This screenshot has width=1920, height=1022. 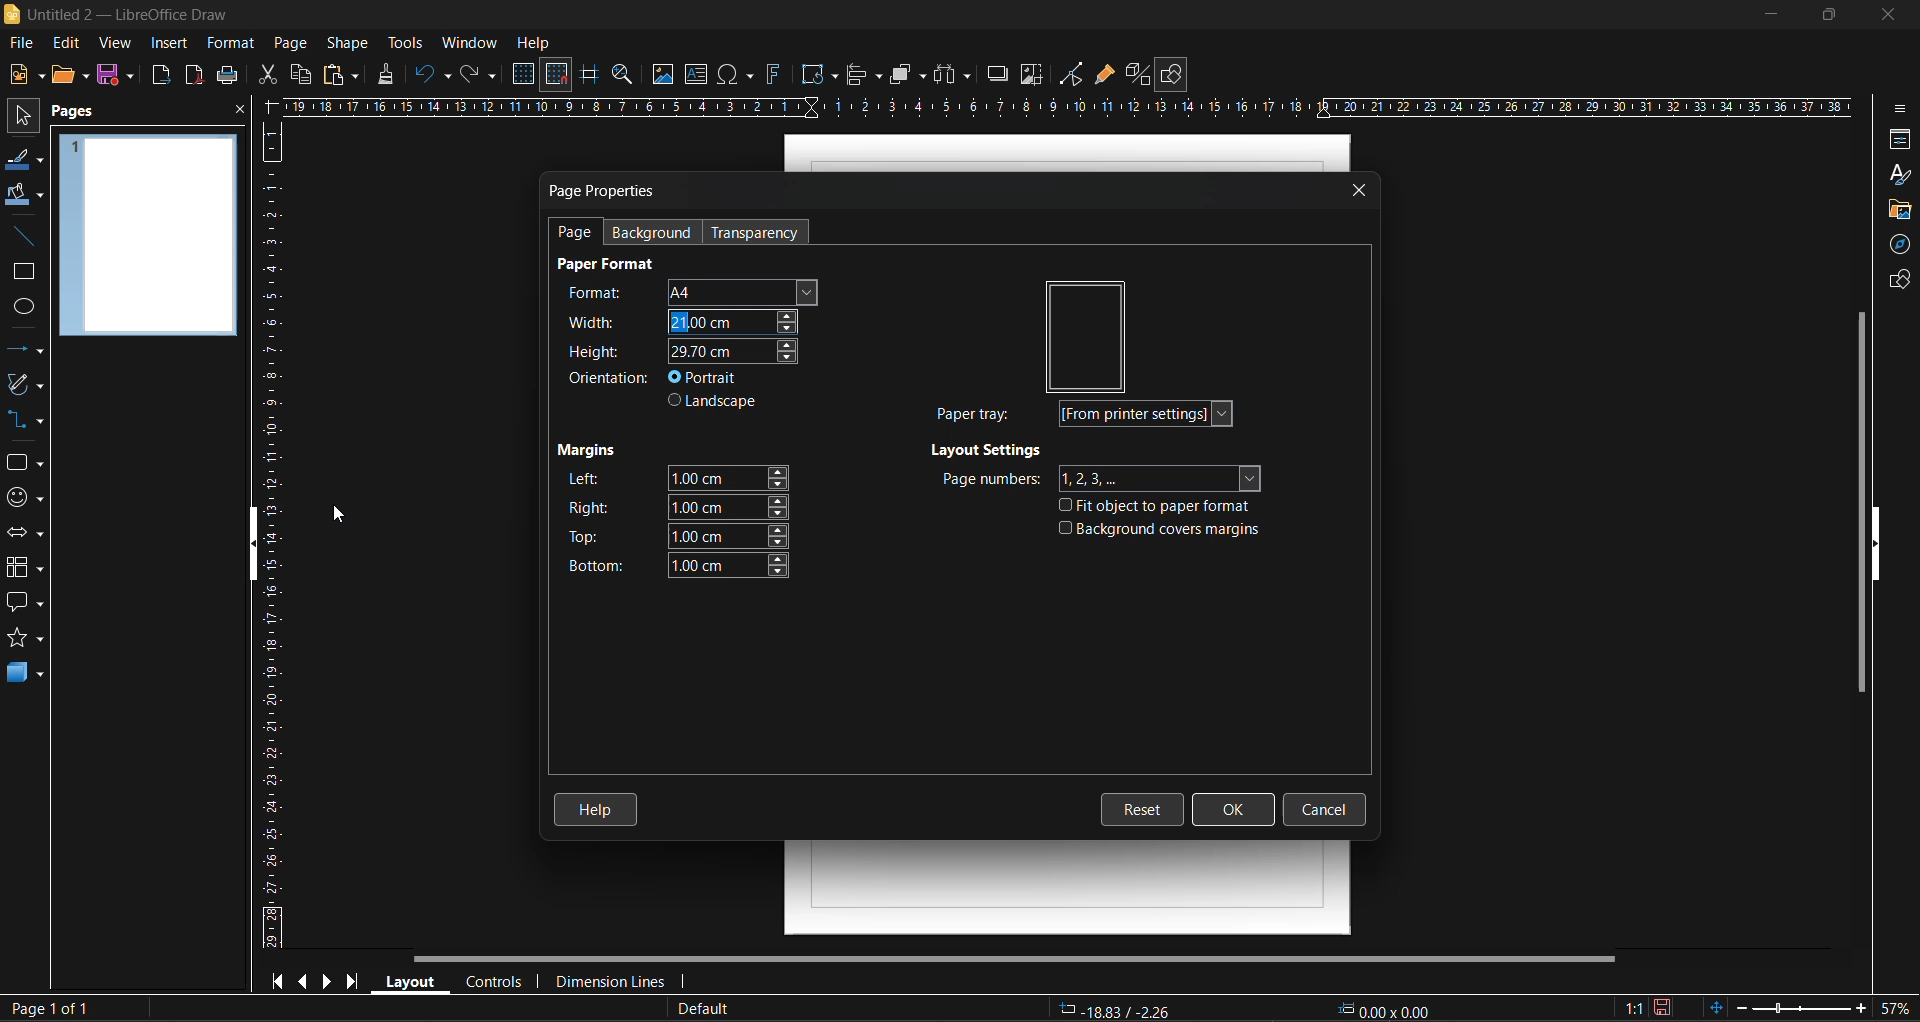 I want to click on navigator, so click(x=1897, y=245).